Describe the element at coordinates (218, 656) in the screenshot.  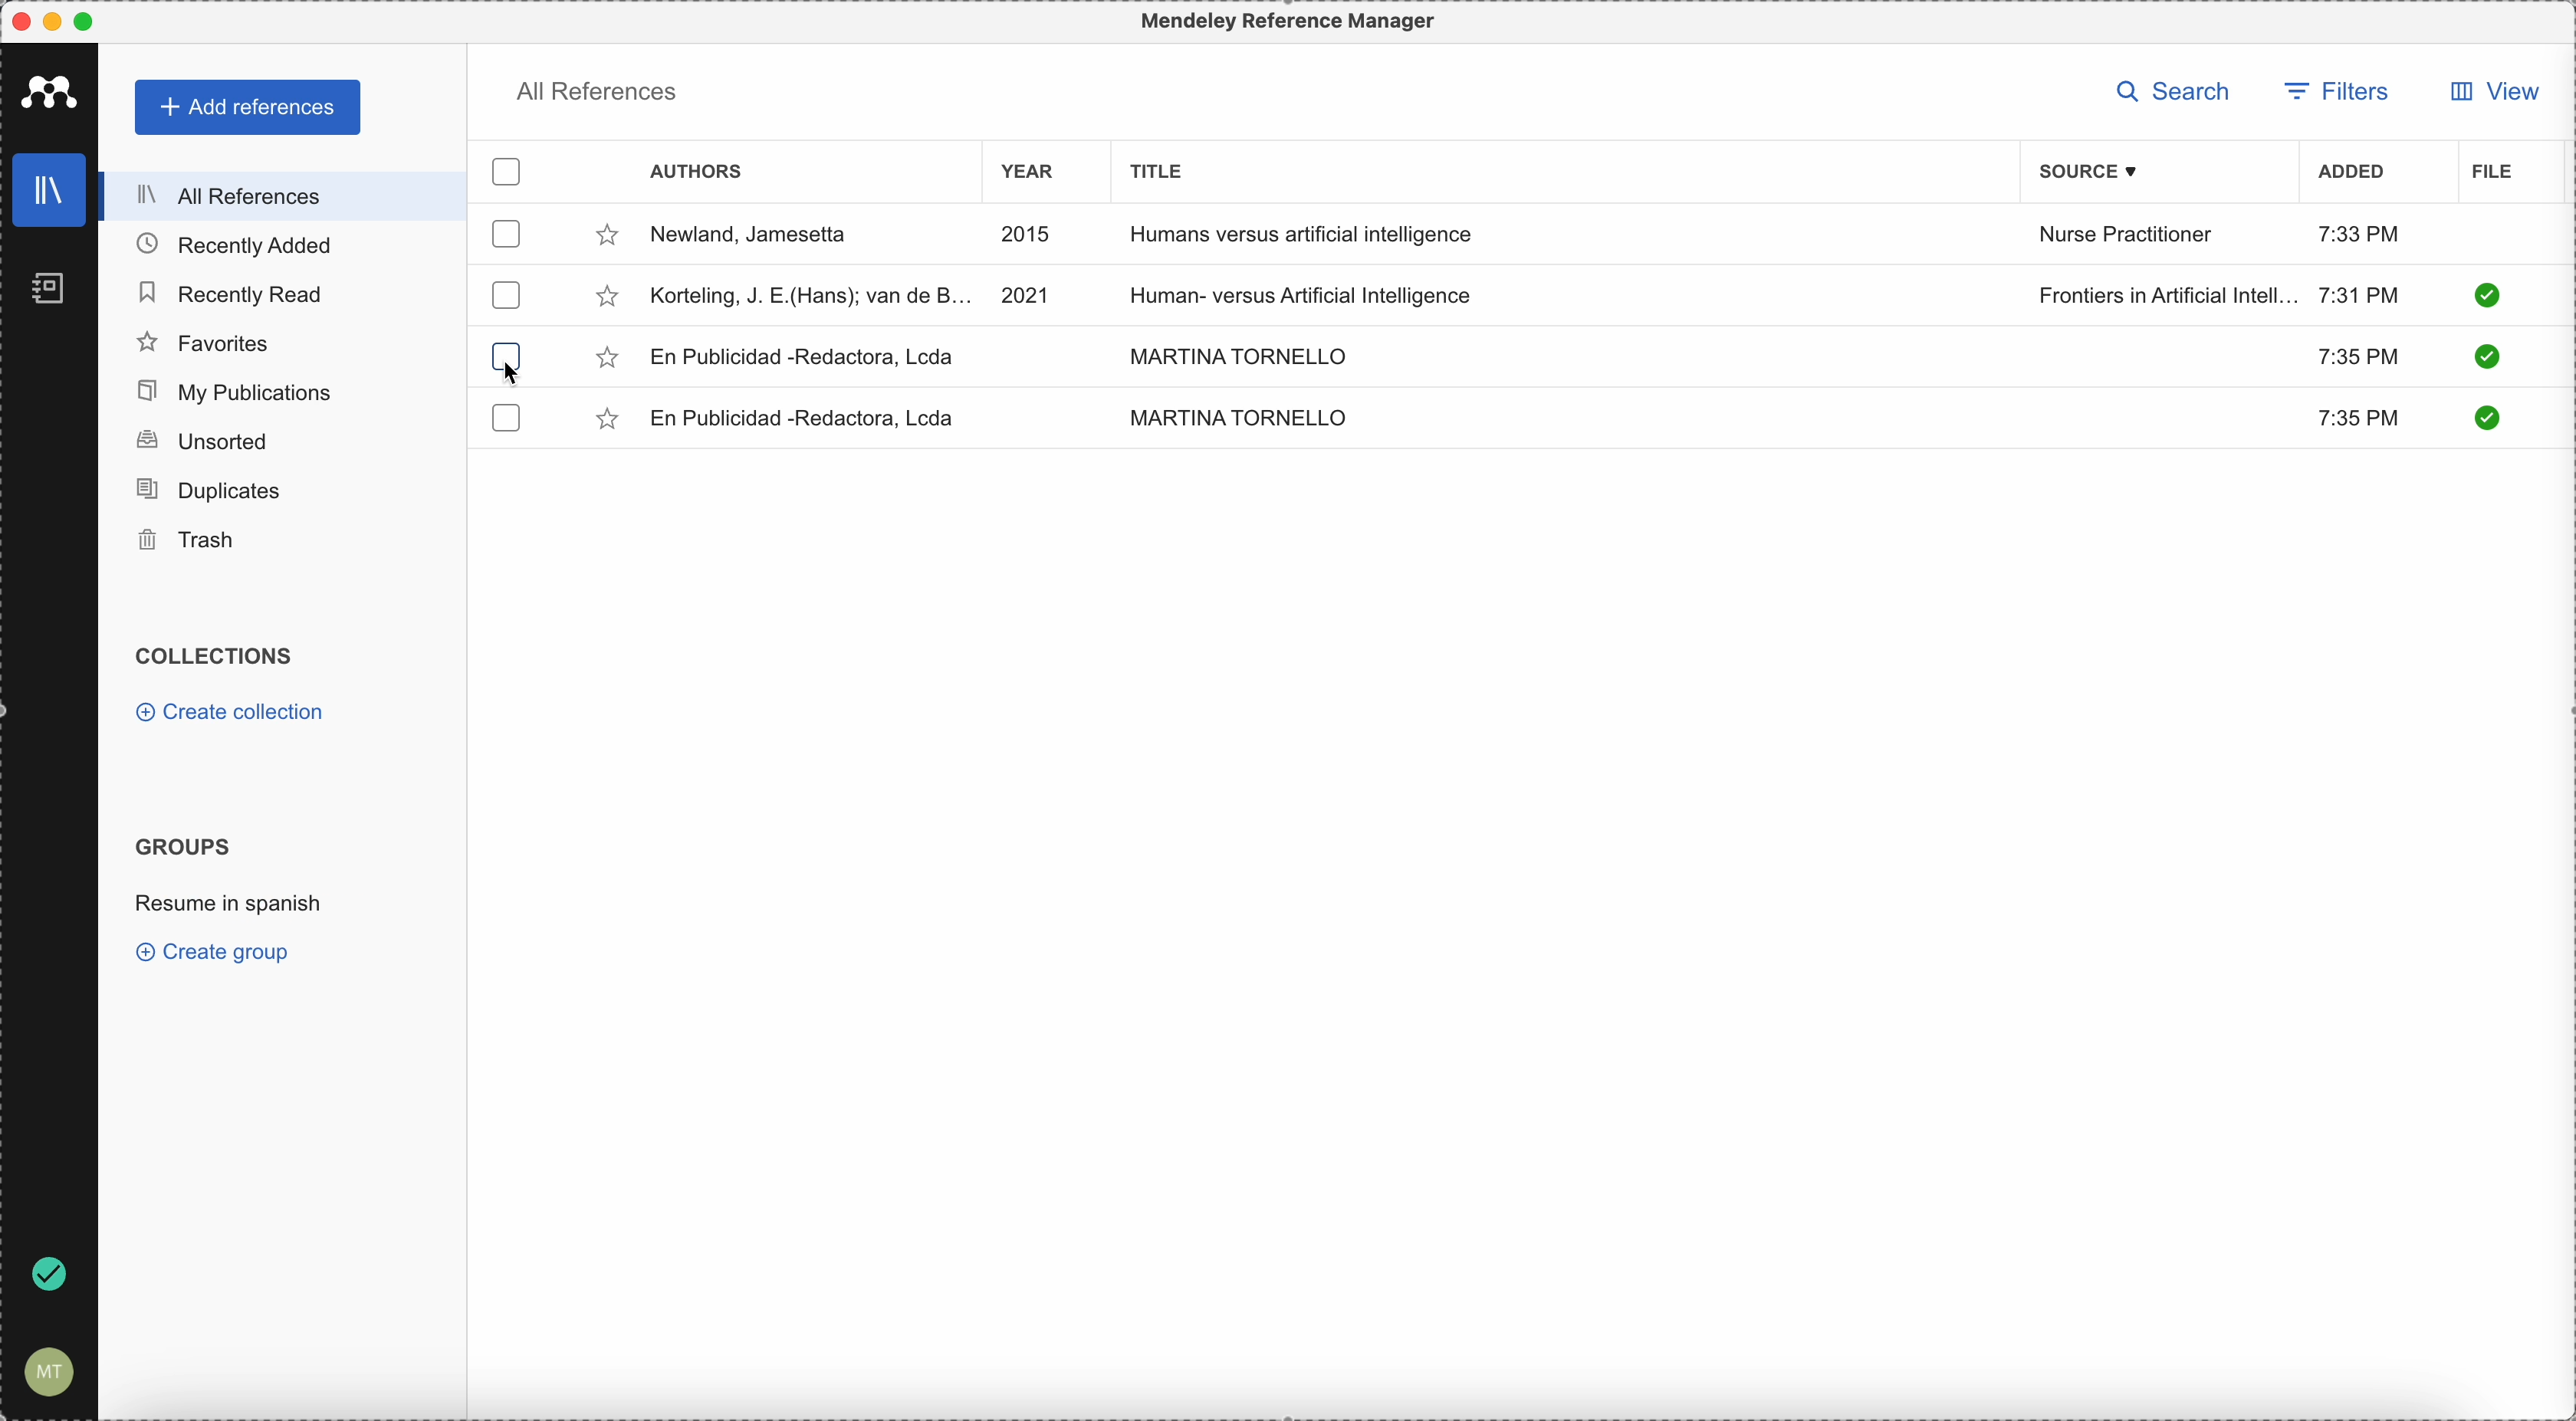
I see `collections` at that location.